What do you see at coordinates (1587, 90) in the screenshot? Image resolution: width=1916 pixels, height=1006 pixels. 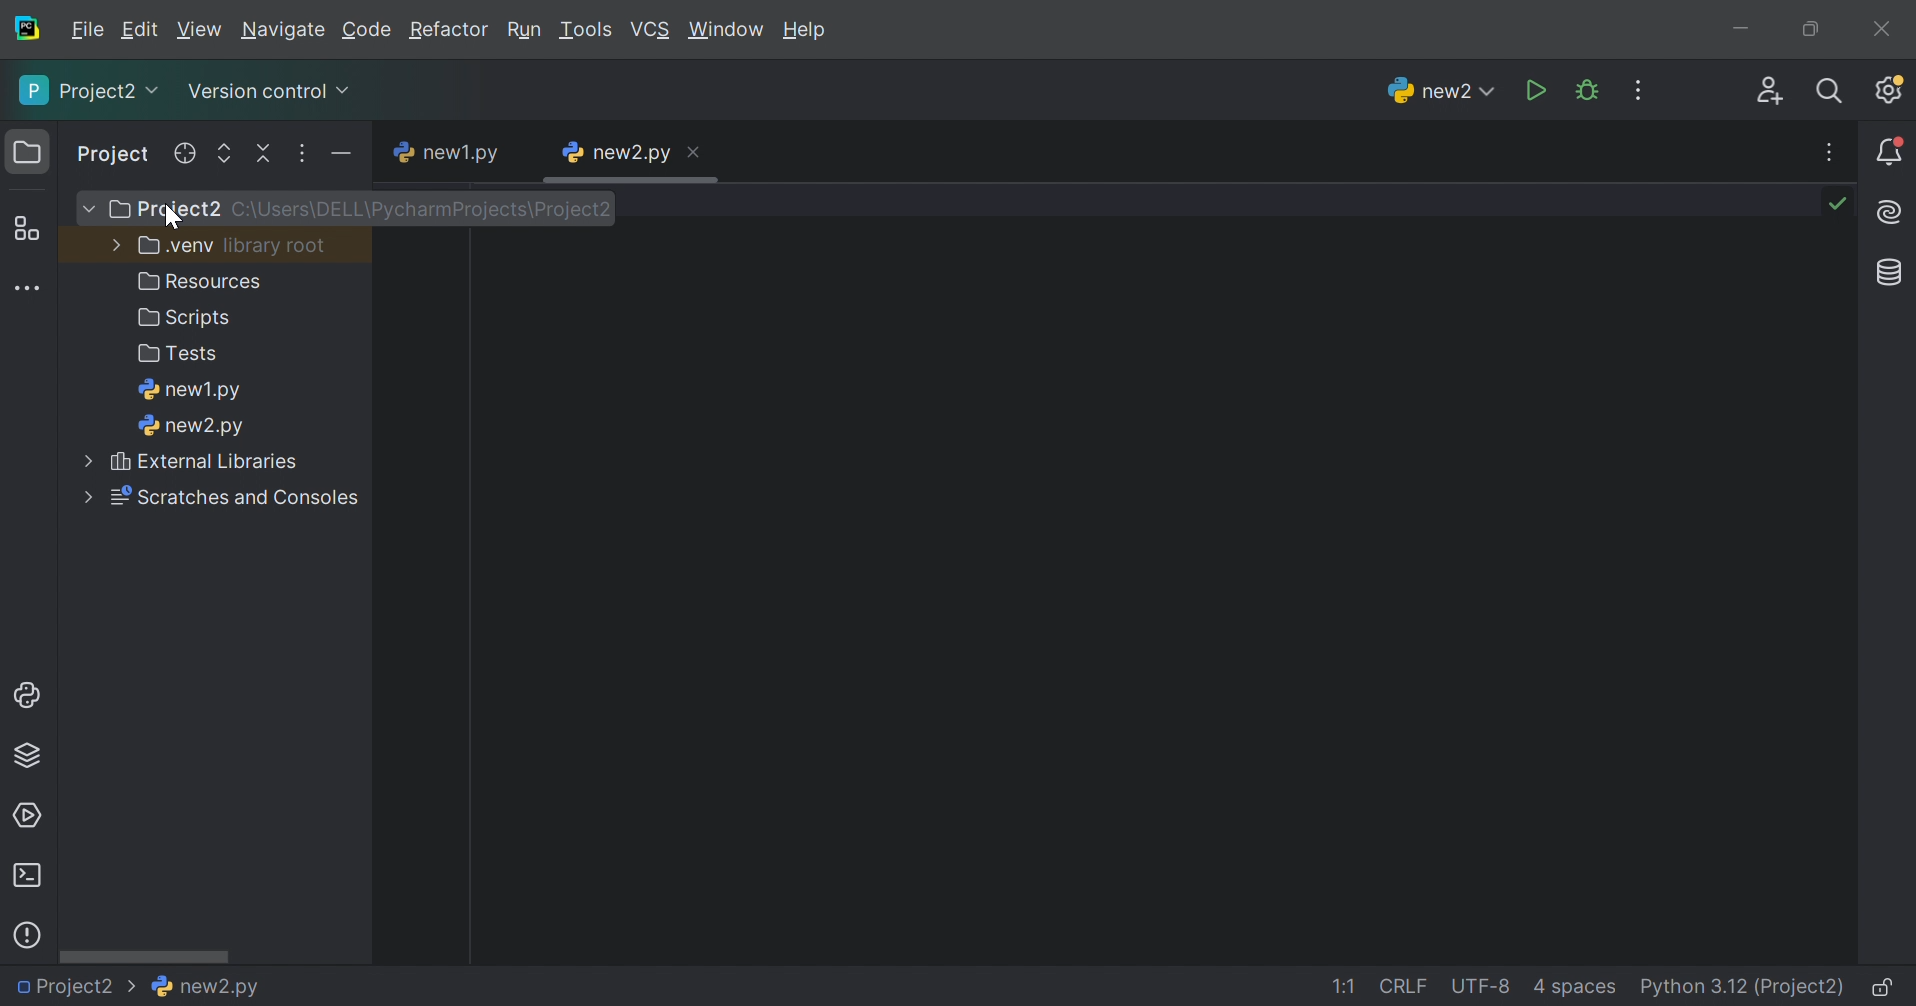 I see `Debug` at bounding box center [1587, 90].